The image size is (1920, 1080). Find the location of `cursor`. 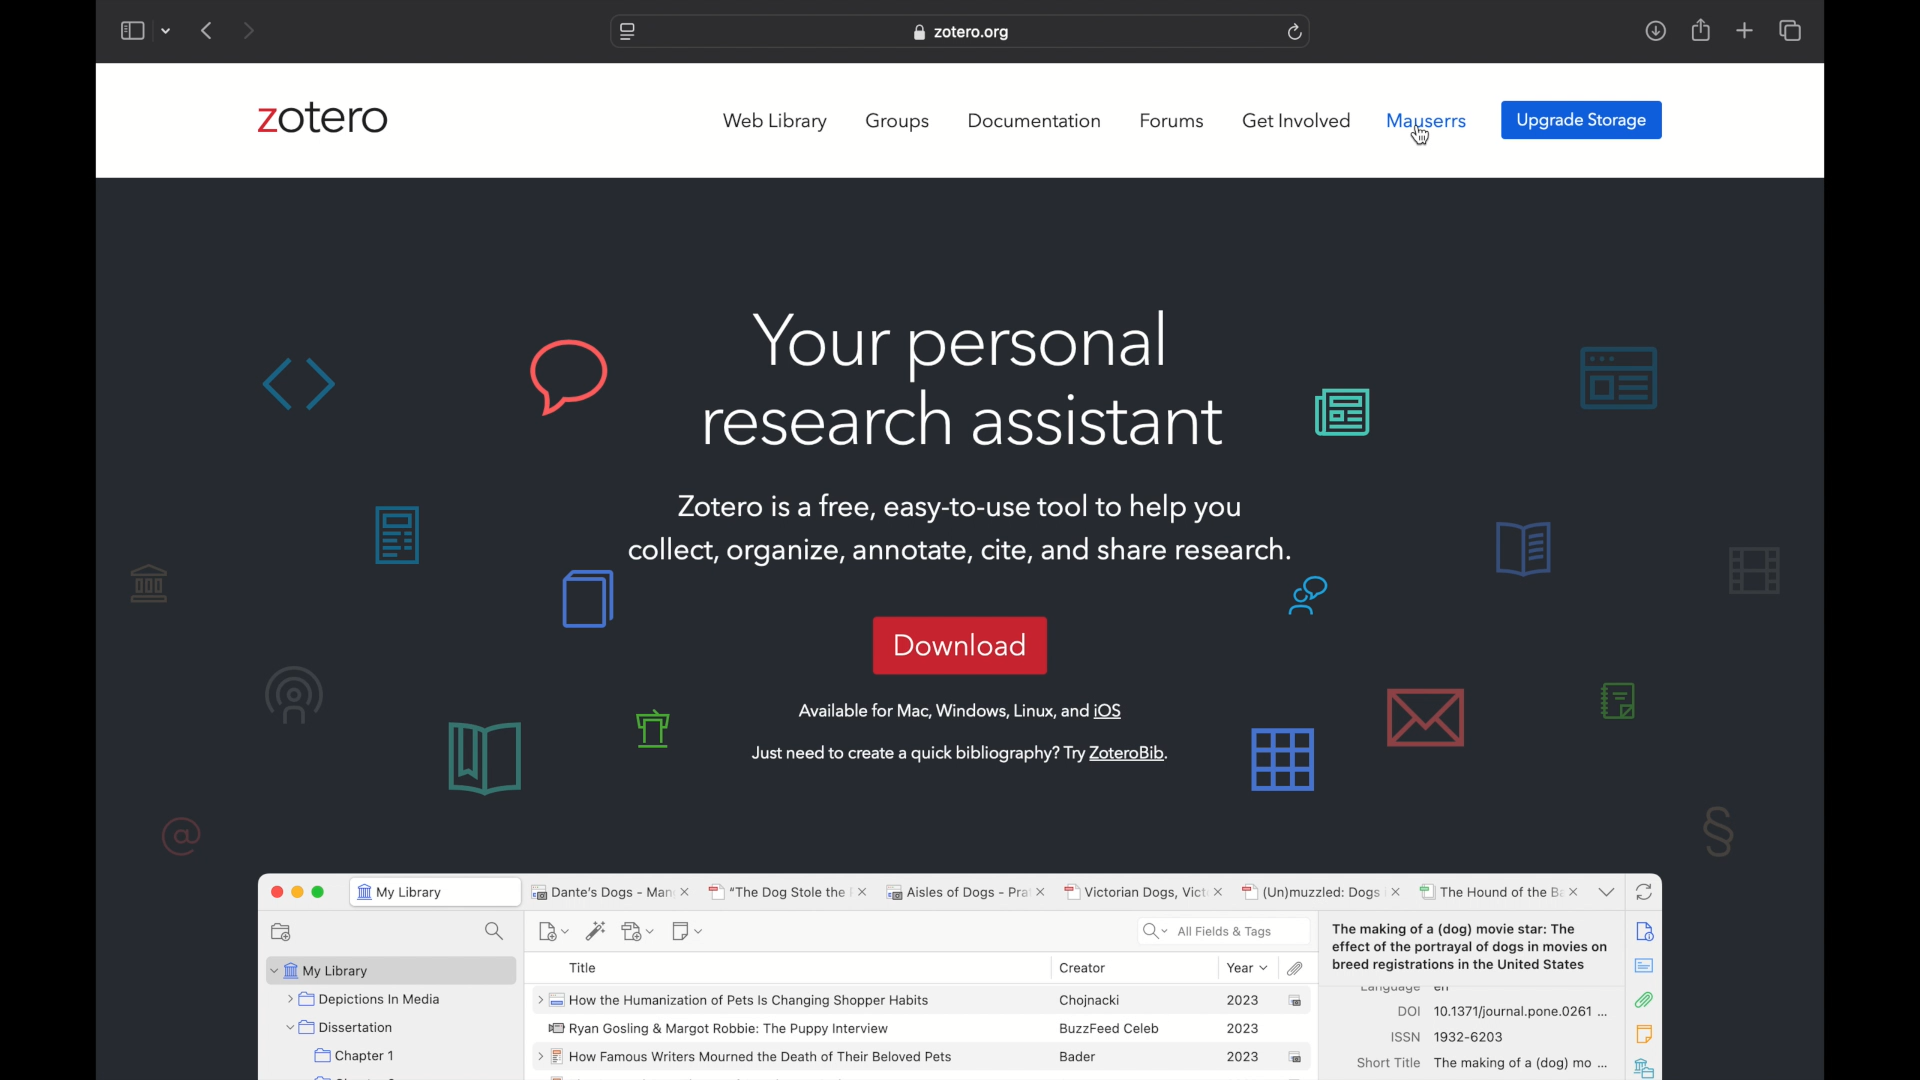

cursor is located at coordinates (1423, 134).